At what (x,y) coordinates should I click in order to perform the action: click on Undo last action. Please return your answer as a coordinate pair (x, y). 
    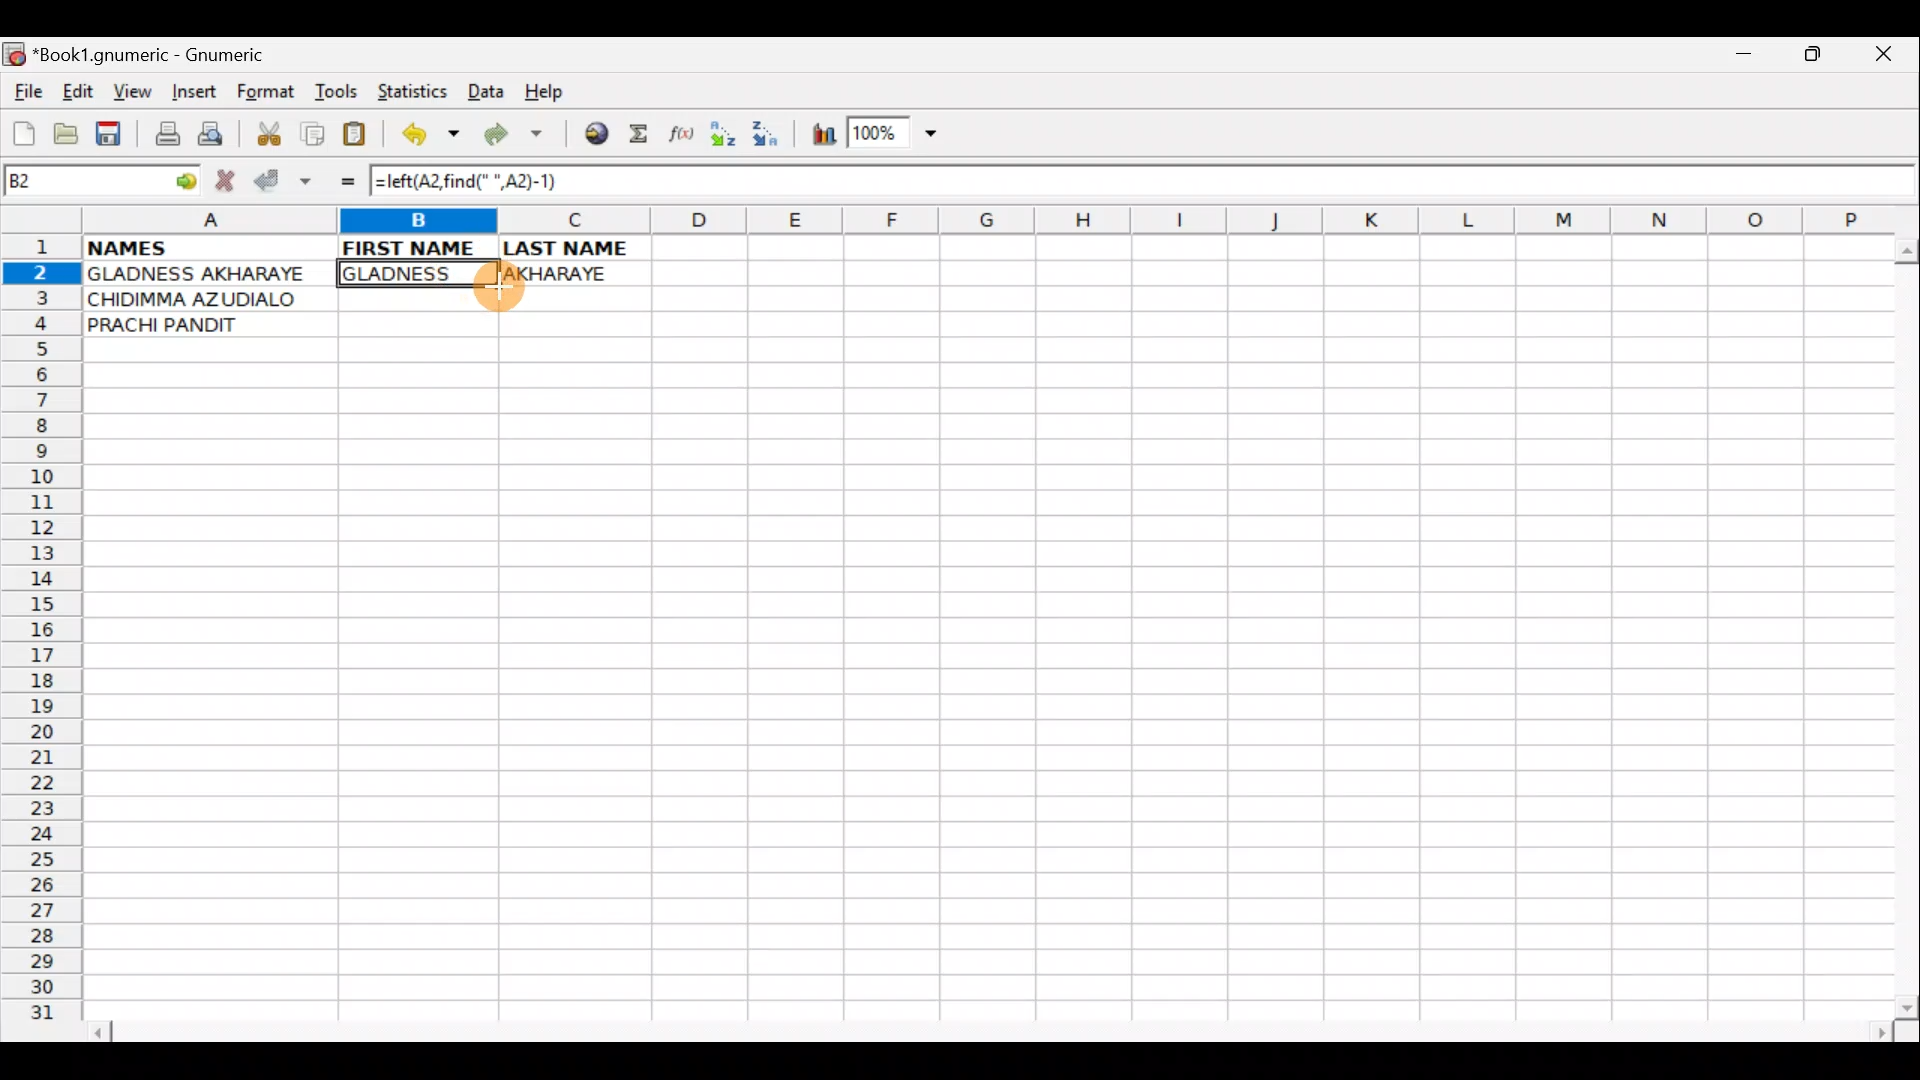
    Looking at the image, I should click on (433, 137).